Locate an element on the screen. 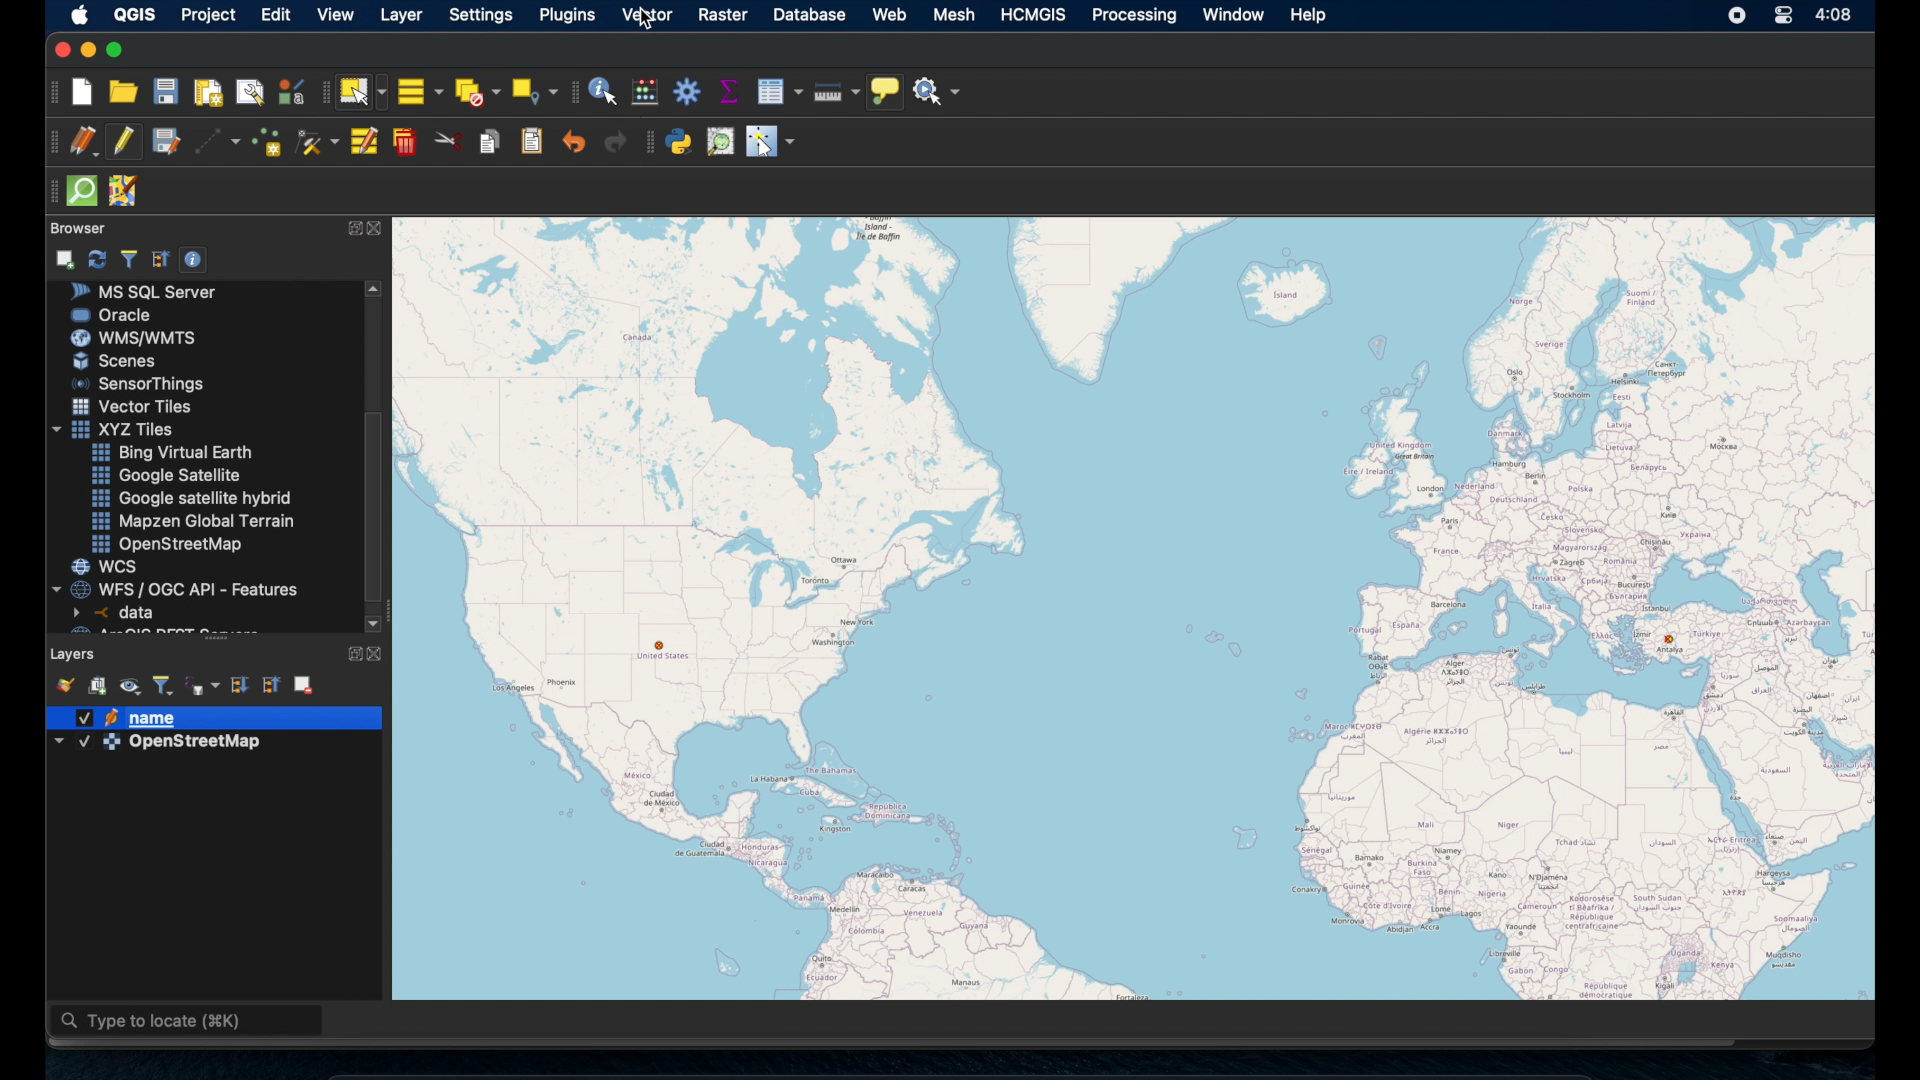  wcs is located at coordinates (107, 567).